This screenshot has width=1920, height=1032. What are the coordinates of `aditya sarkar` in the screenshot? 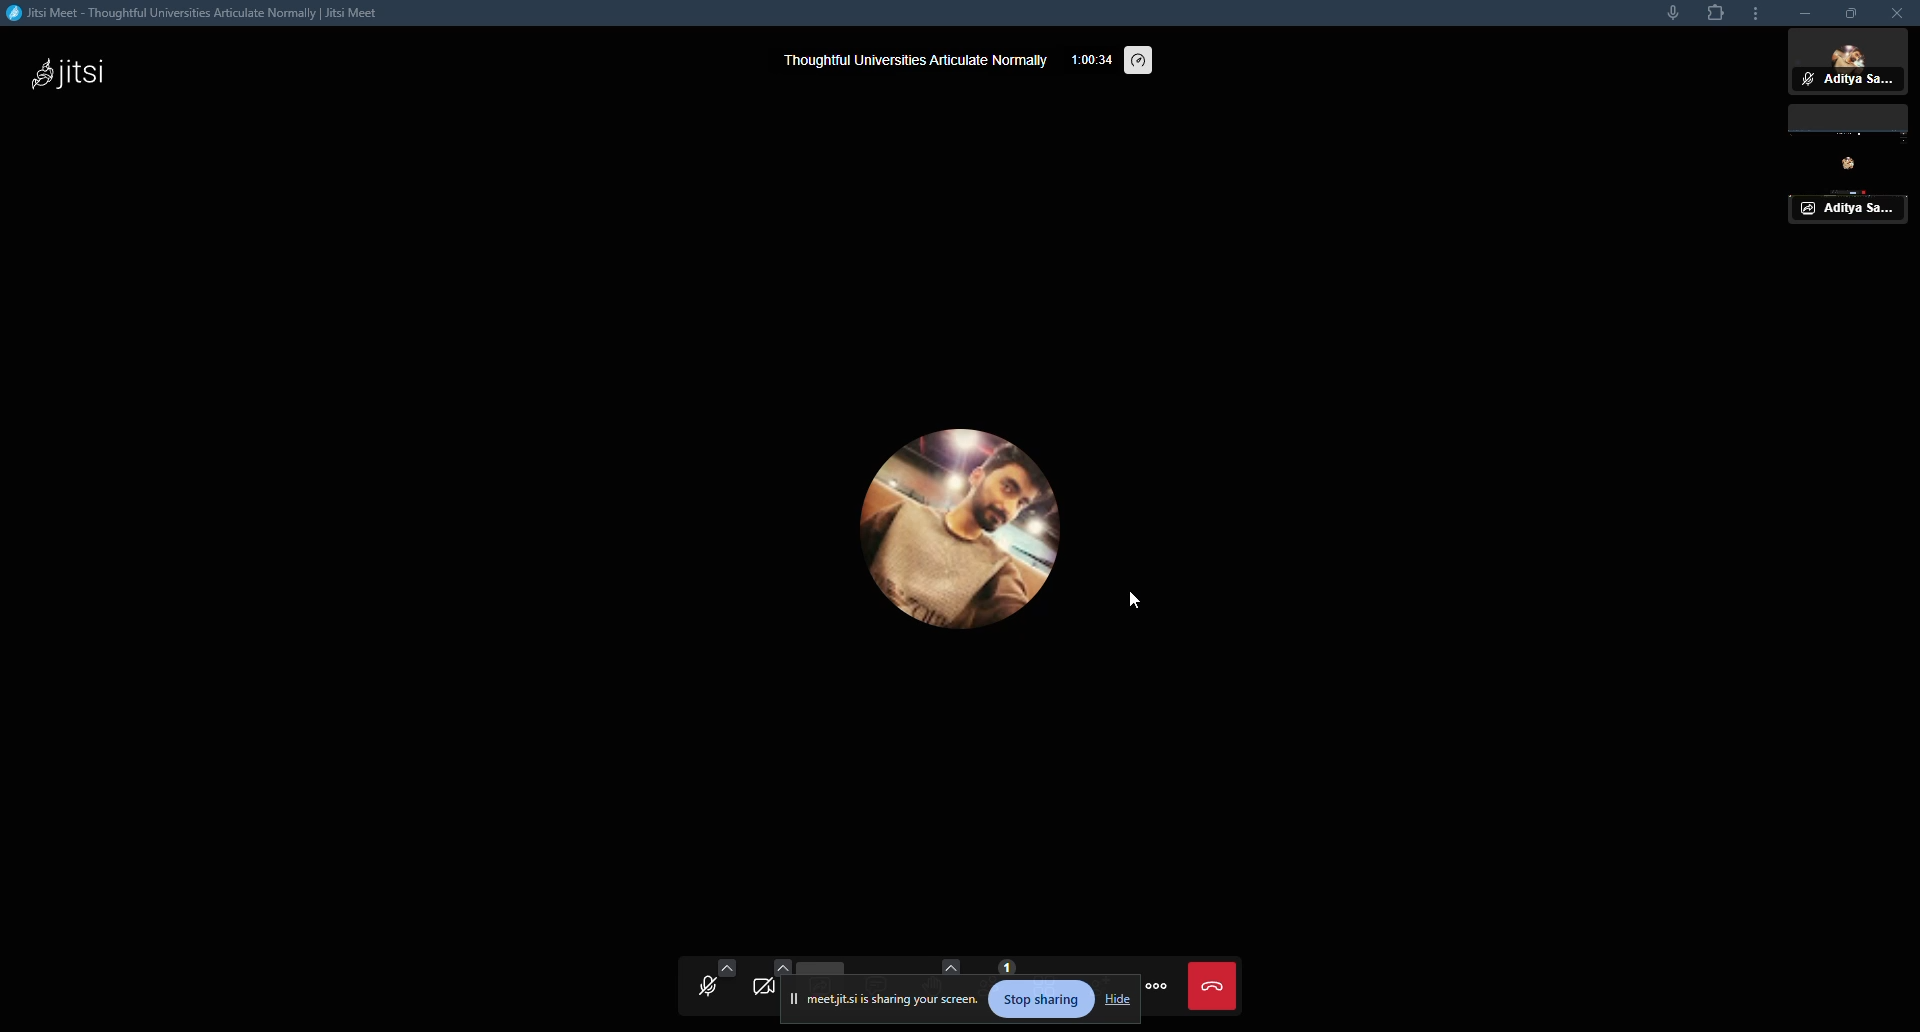 It's located at (1849, 66).